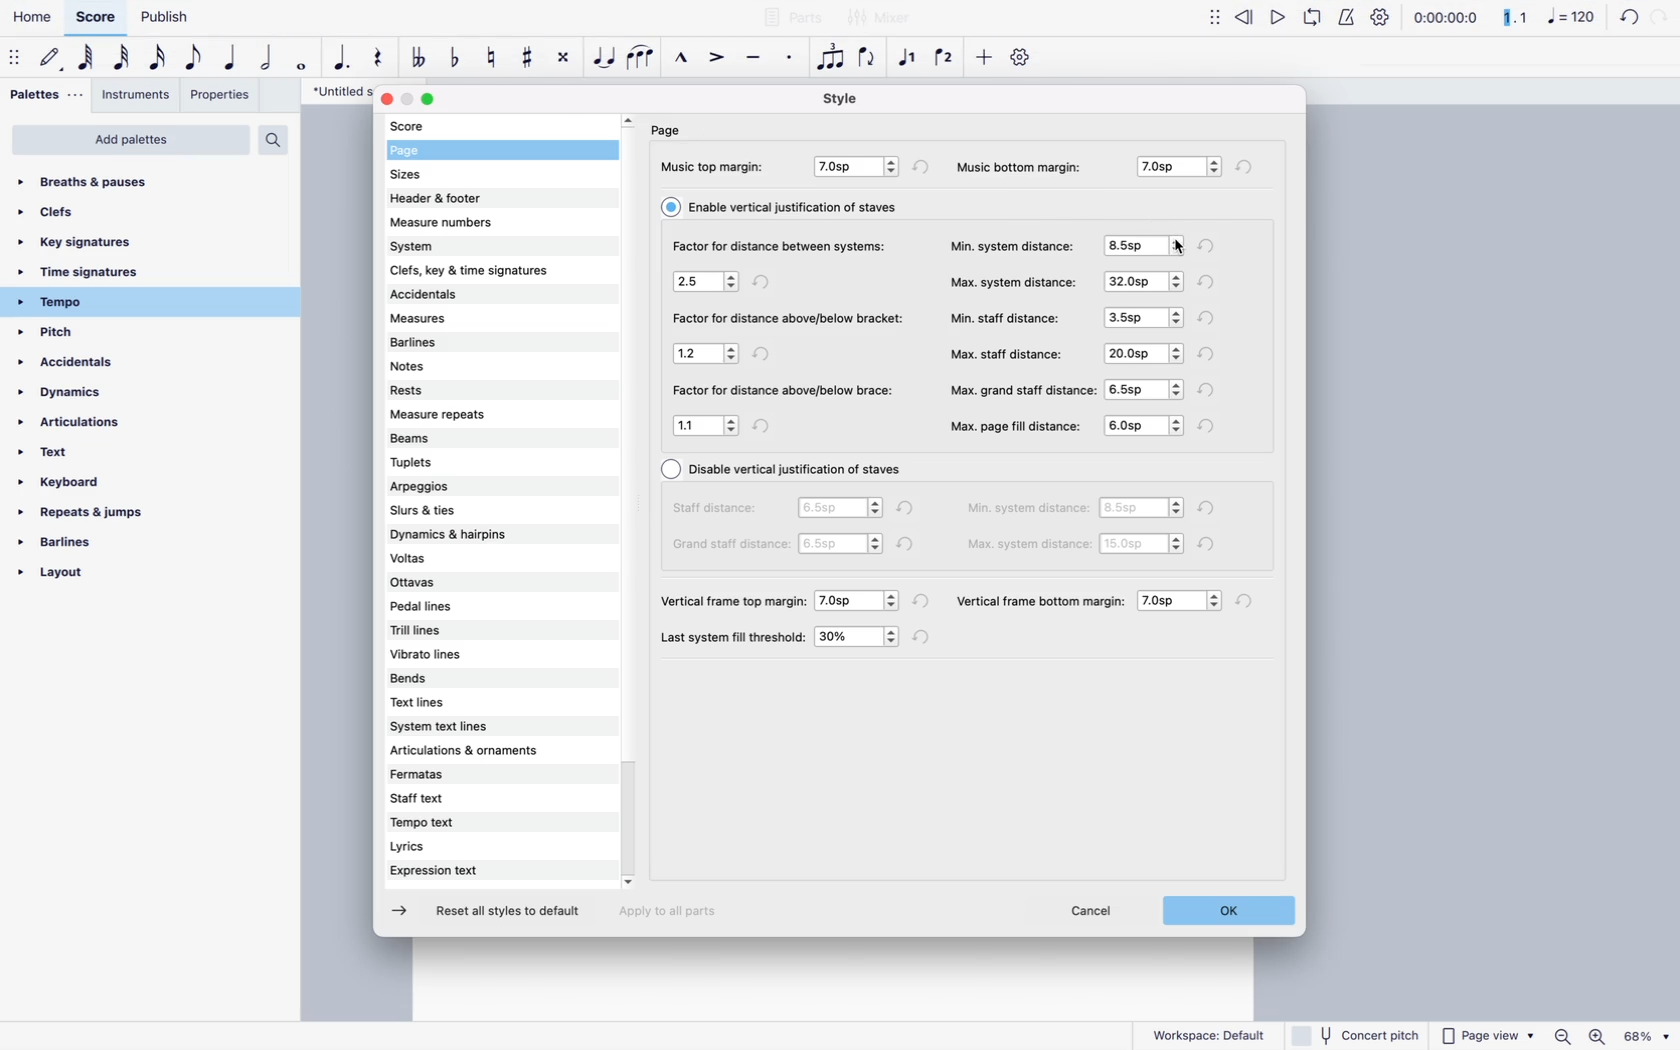 The height and width of the screenshot is (1050, 1680). What do you see at coordinates (1171, 239) in the screenshot?
I see `cursor` at bounding box center [1171, 239].